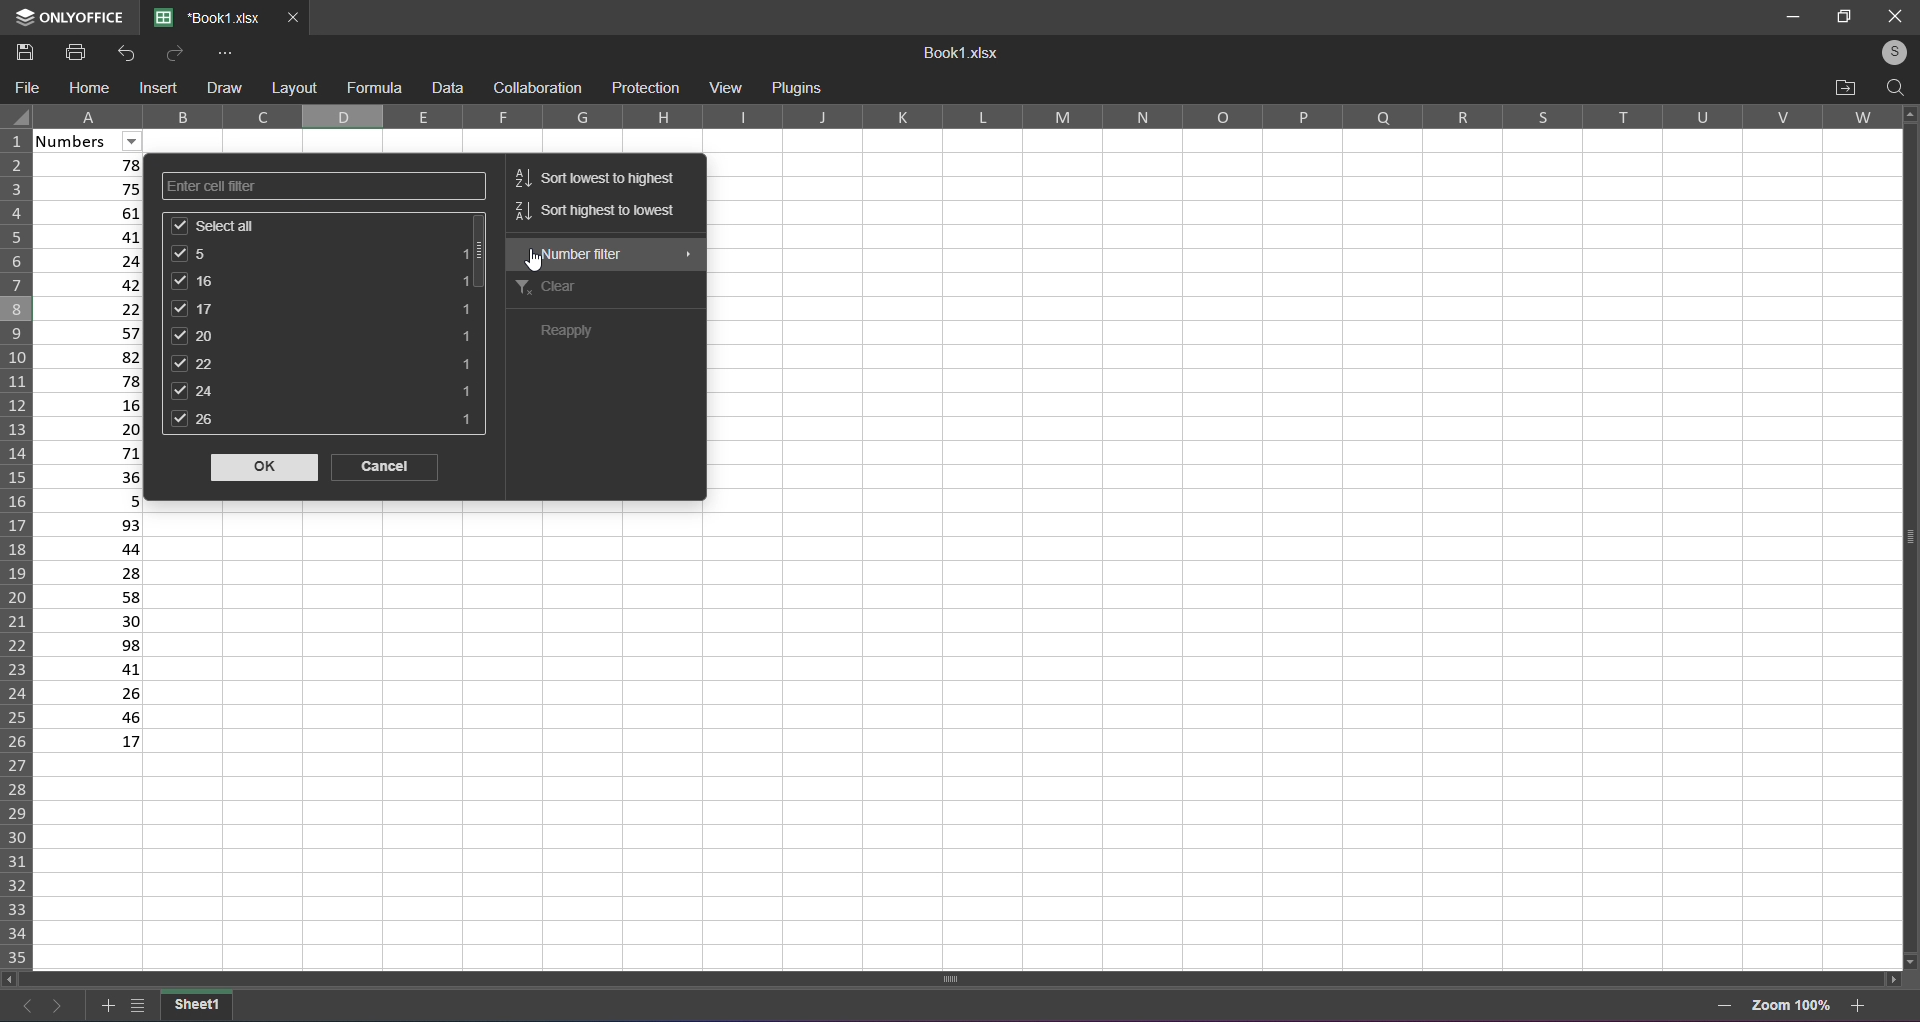  What do you see at coordinates (89, 668) in the screenshot?
I see `41` at bounding box center [89, 668].